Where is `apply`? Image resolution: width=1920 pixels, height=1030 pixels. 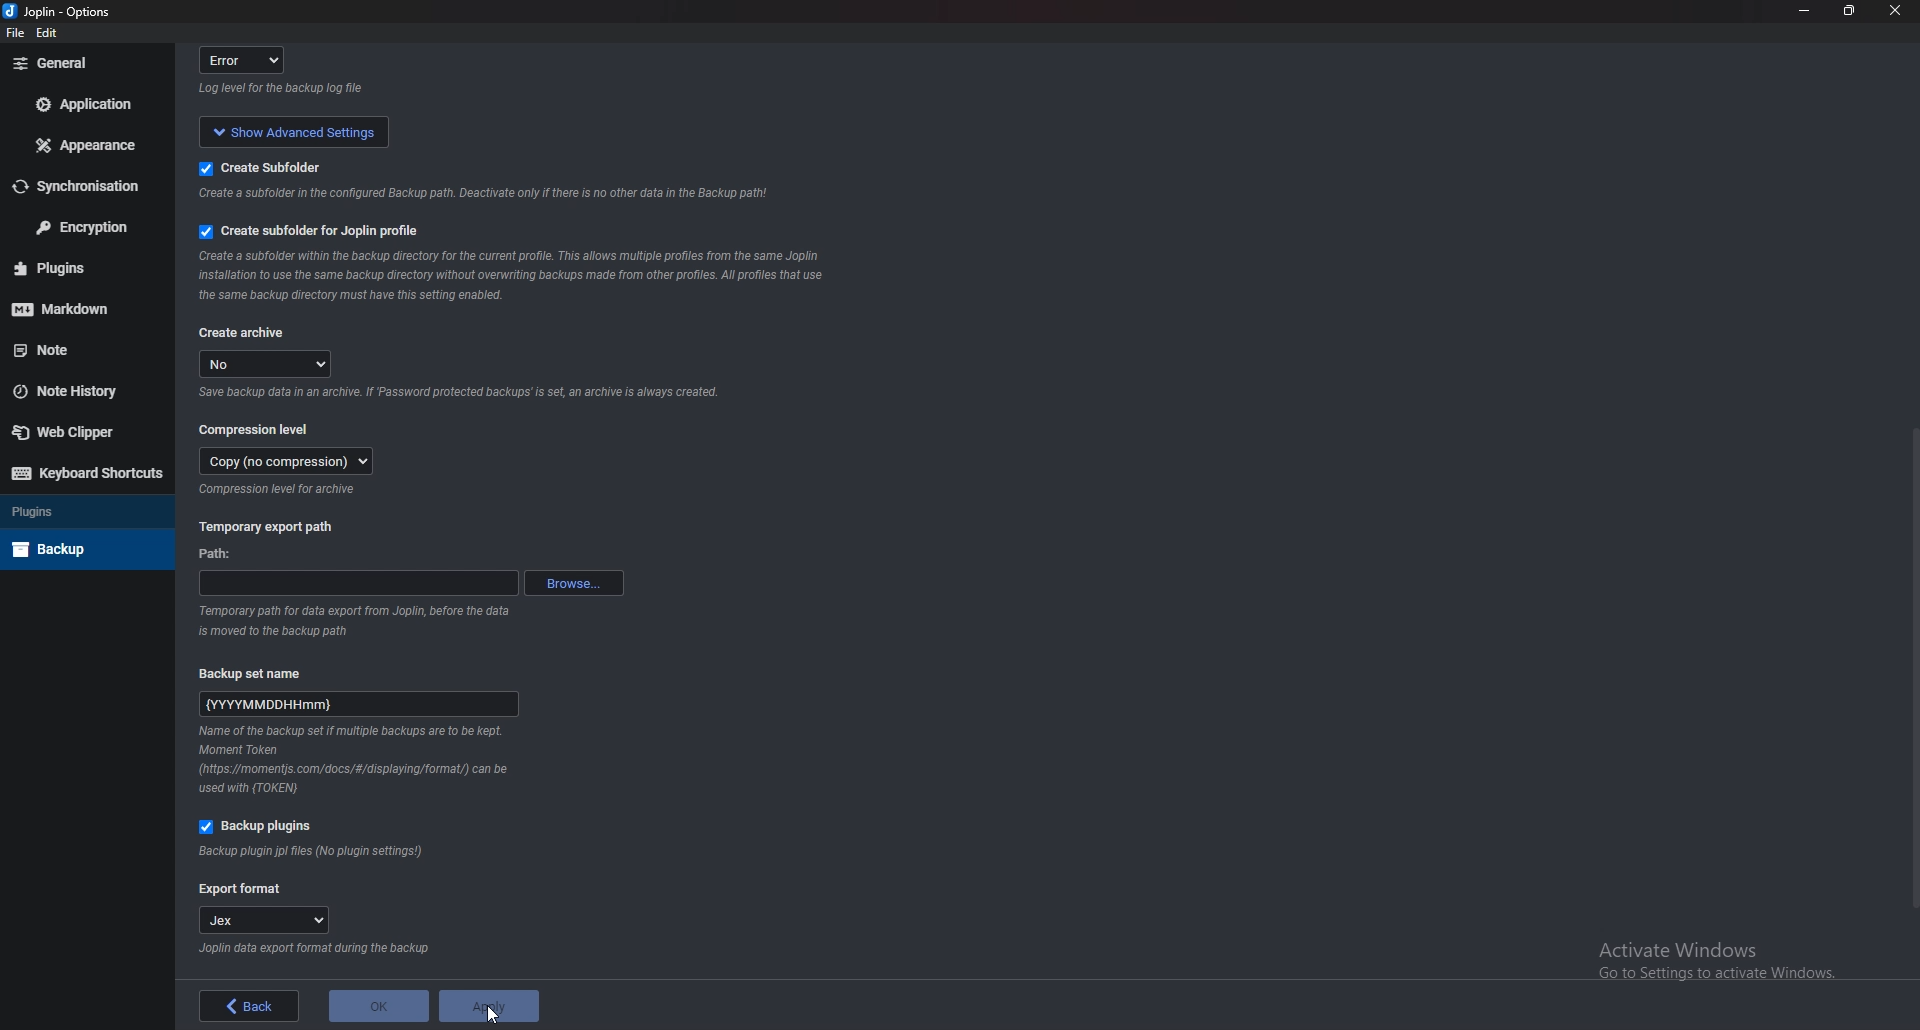 apply is located at coordinates (487, 1006).